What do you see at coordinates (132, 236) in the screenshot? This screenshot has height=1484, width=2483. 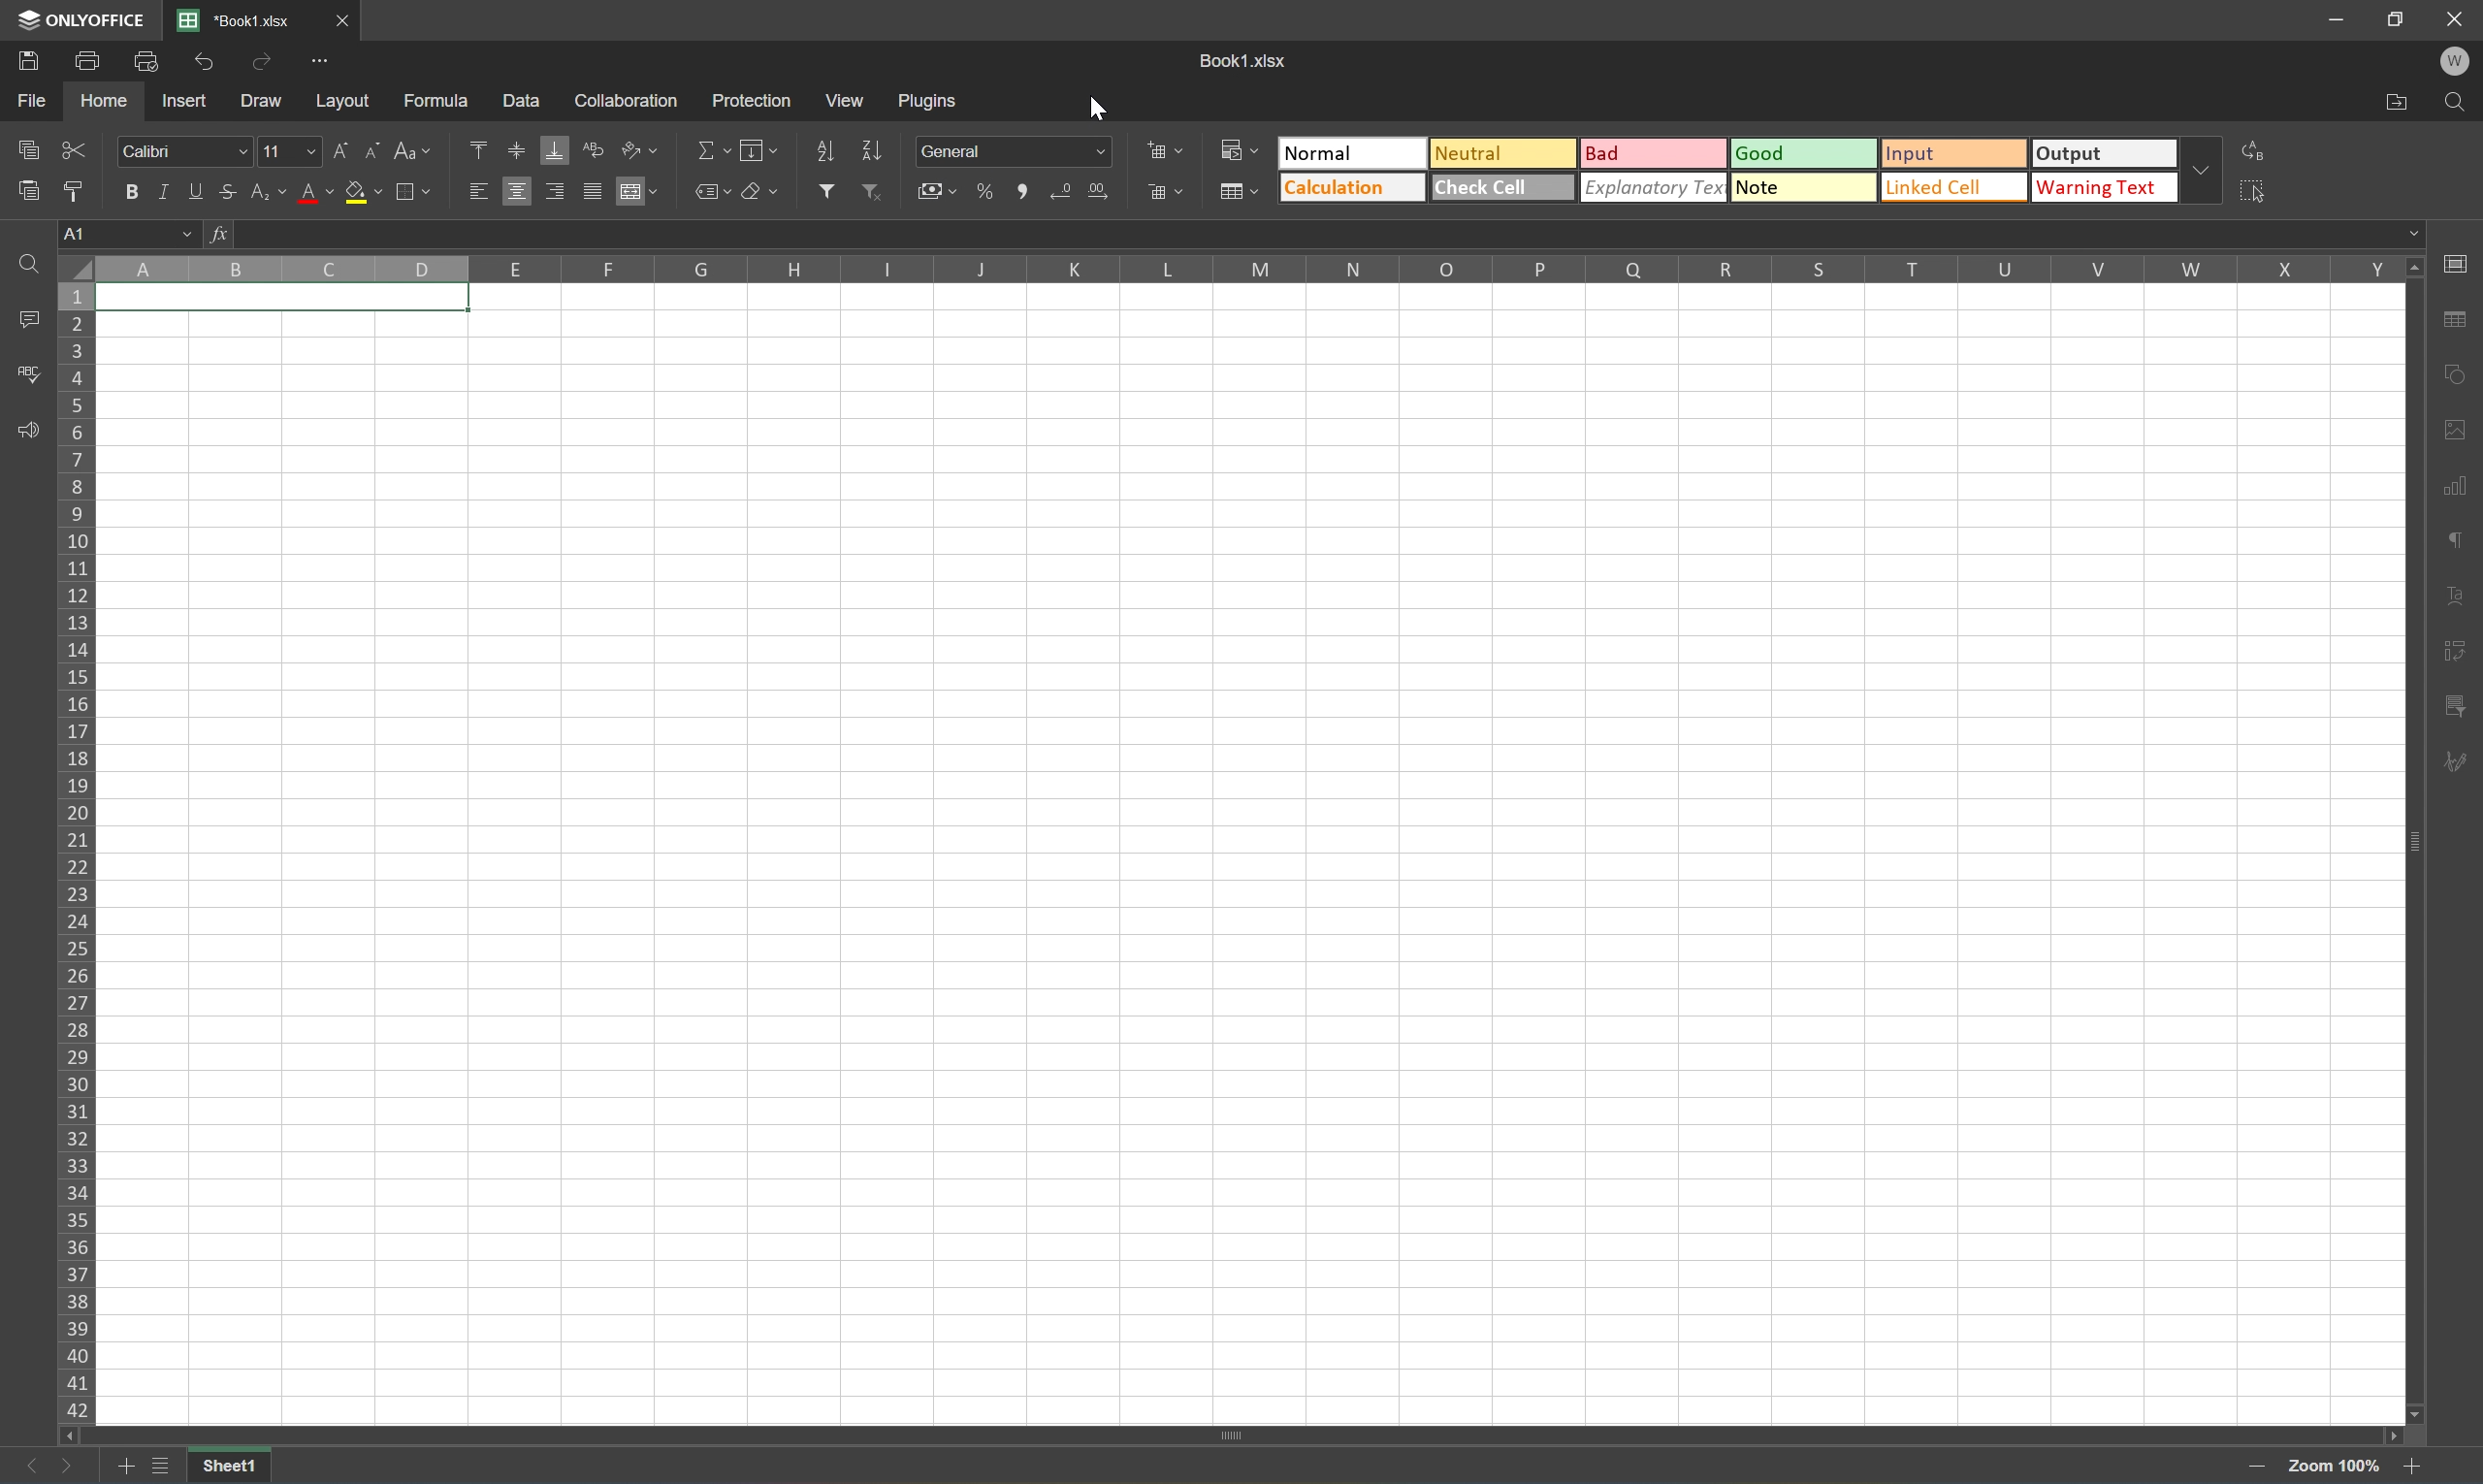 I see `1R×4C` at bounding box center [132, 236].